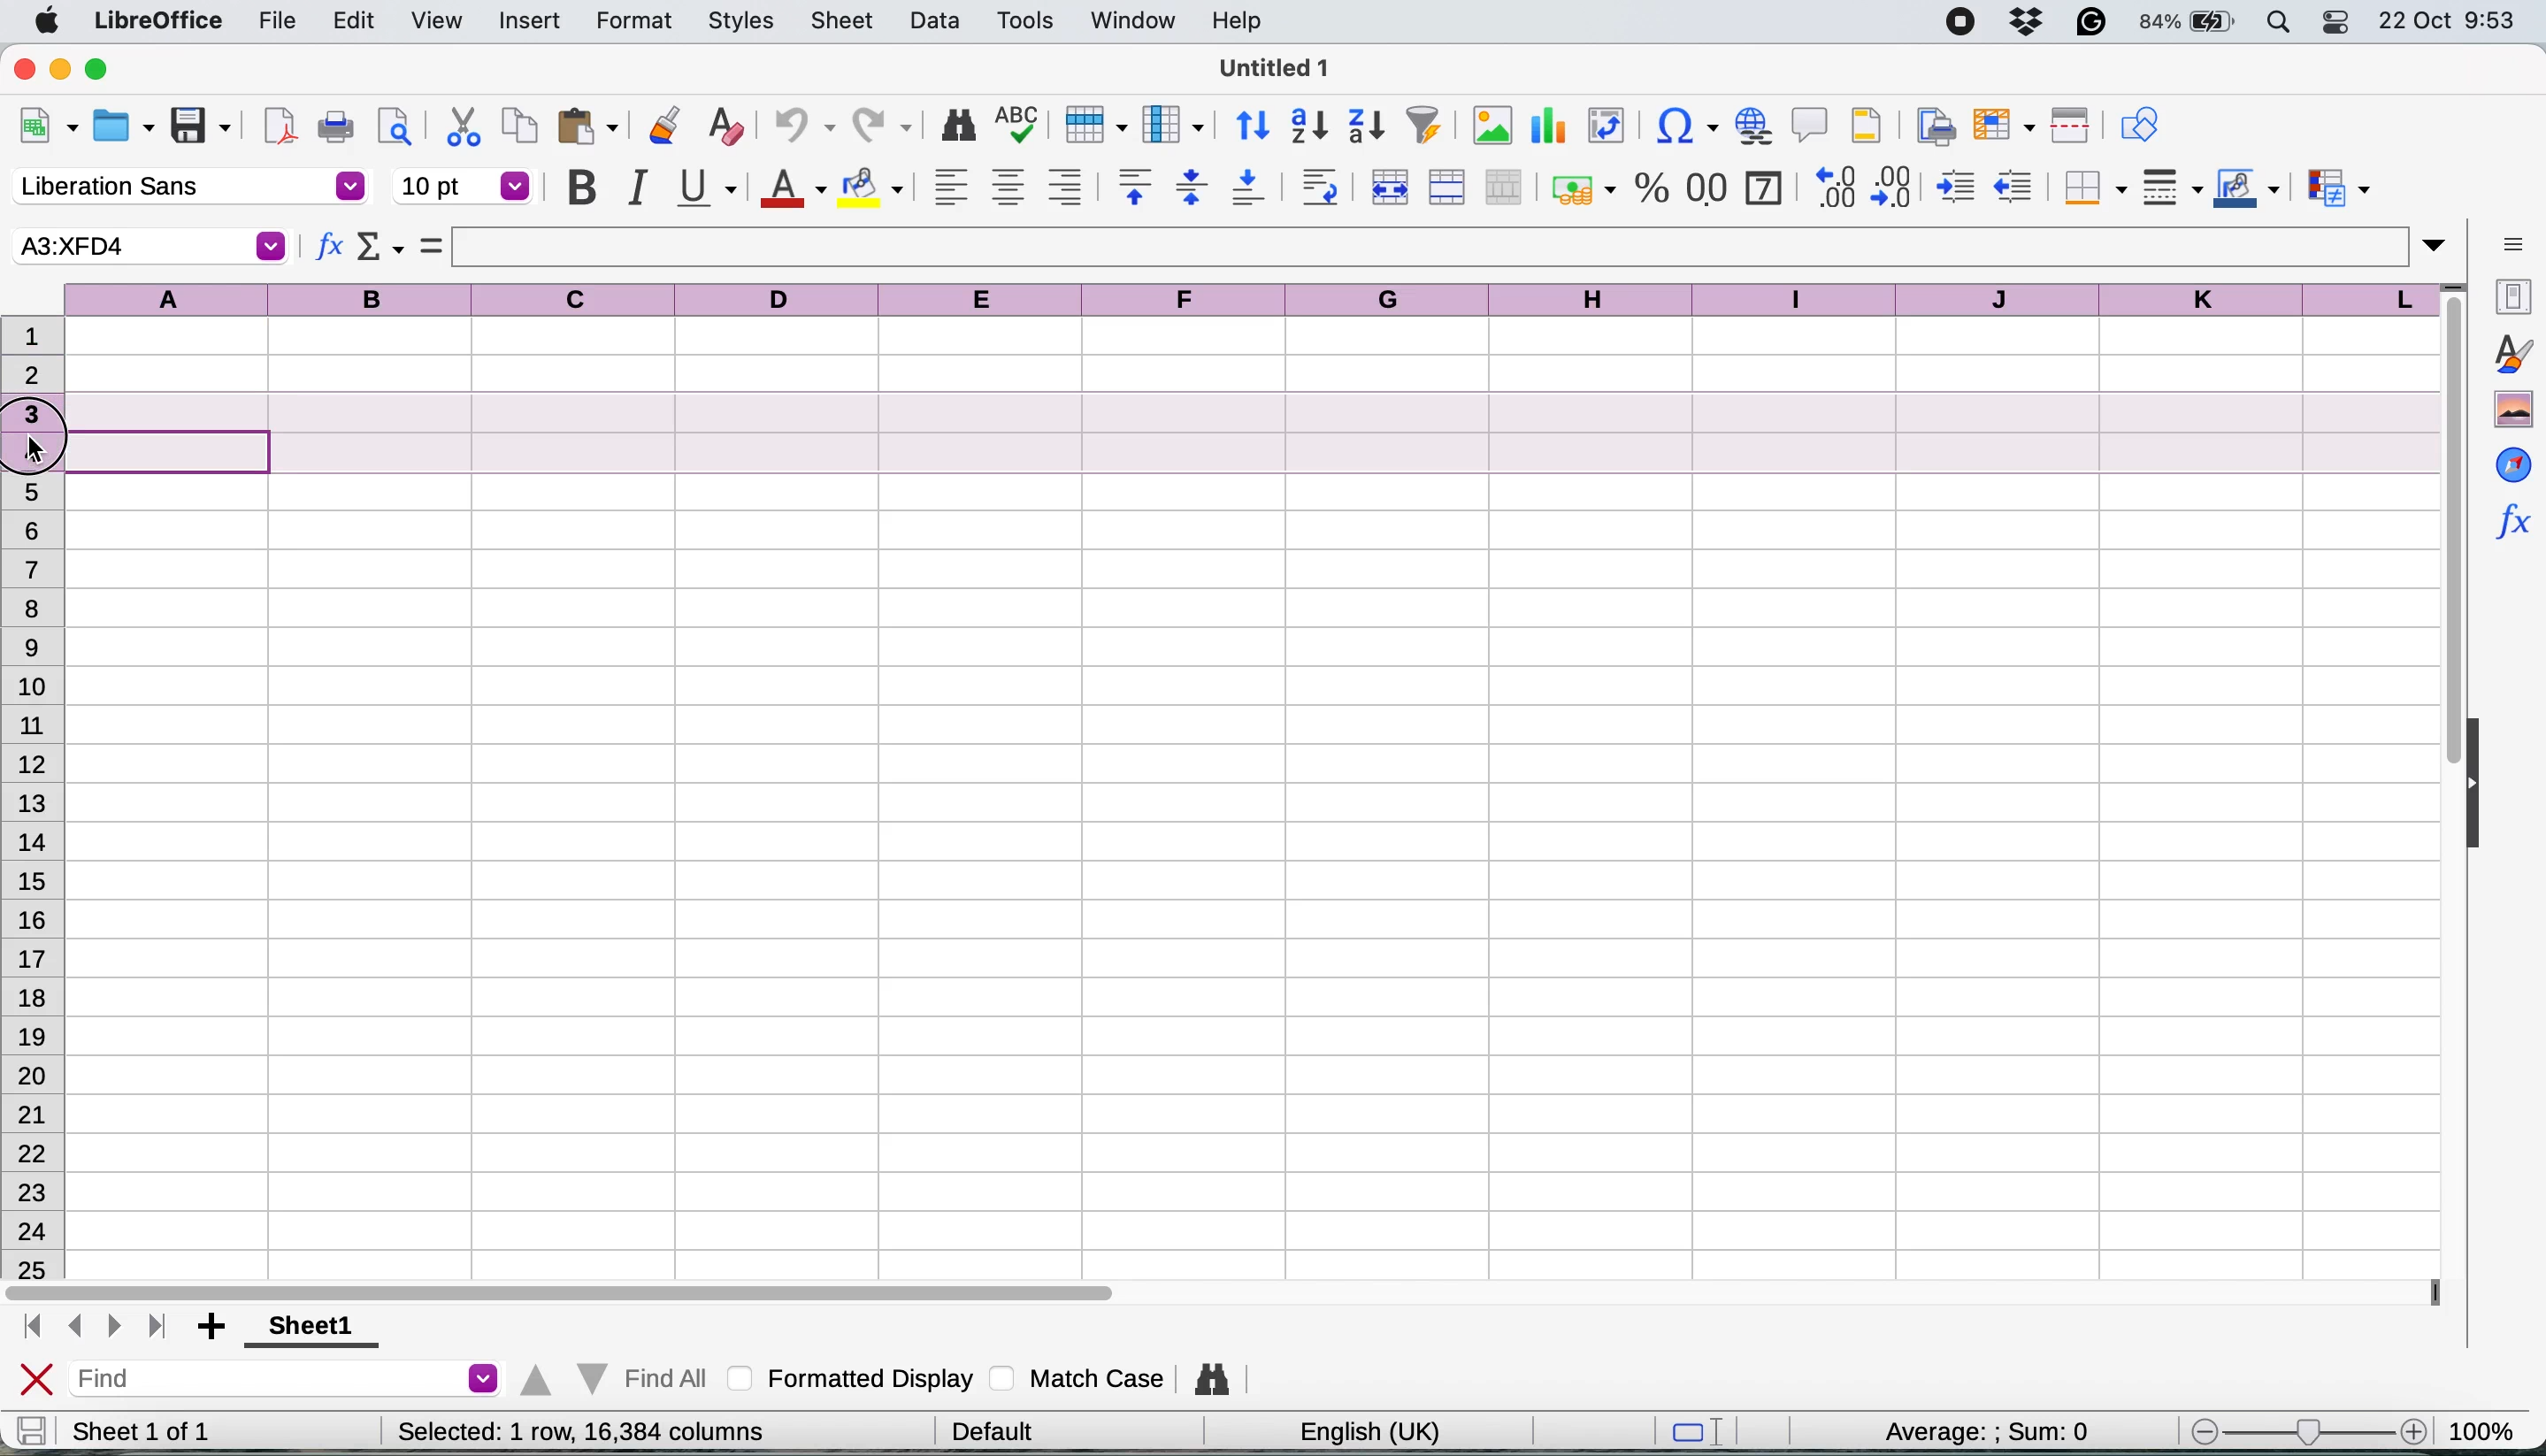  What do you see at coordinates (529, 23) in the screenshot?
I see `insert` at bounding box center [529, 23].